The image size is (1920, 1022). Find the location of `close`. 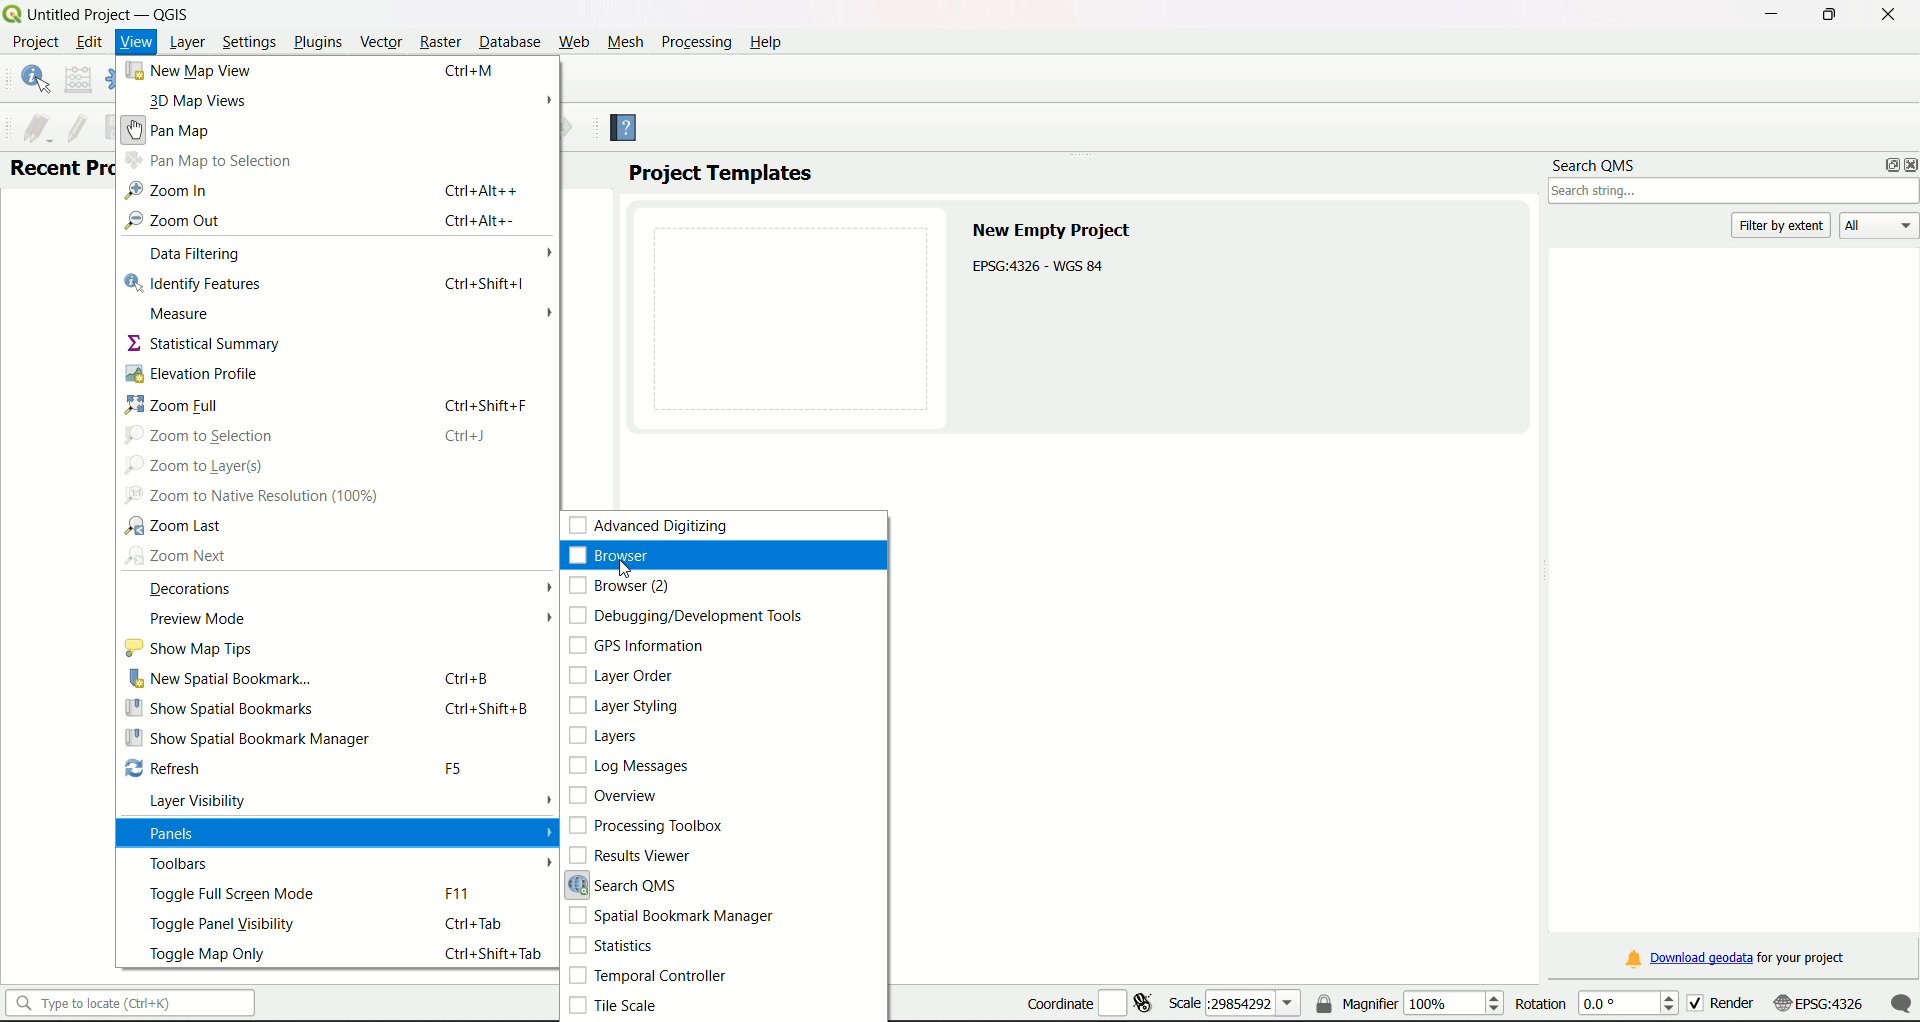

close is located at coordinates (1908, 166).